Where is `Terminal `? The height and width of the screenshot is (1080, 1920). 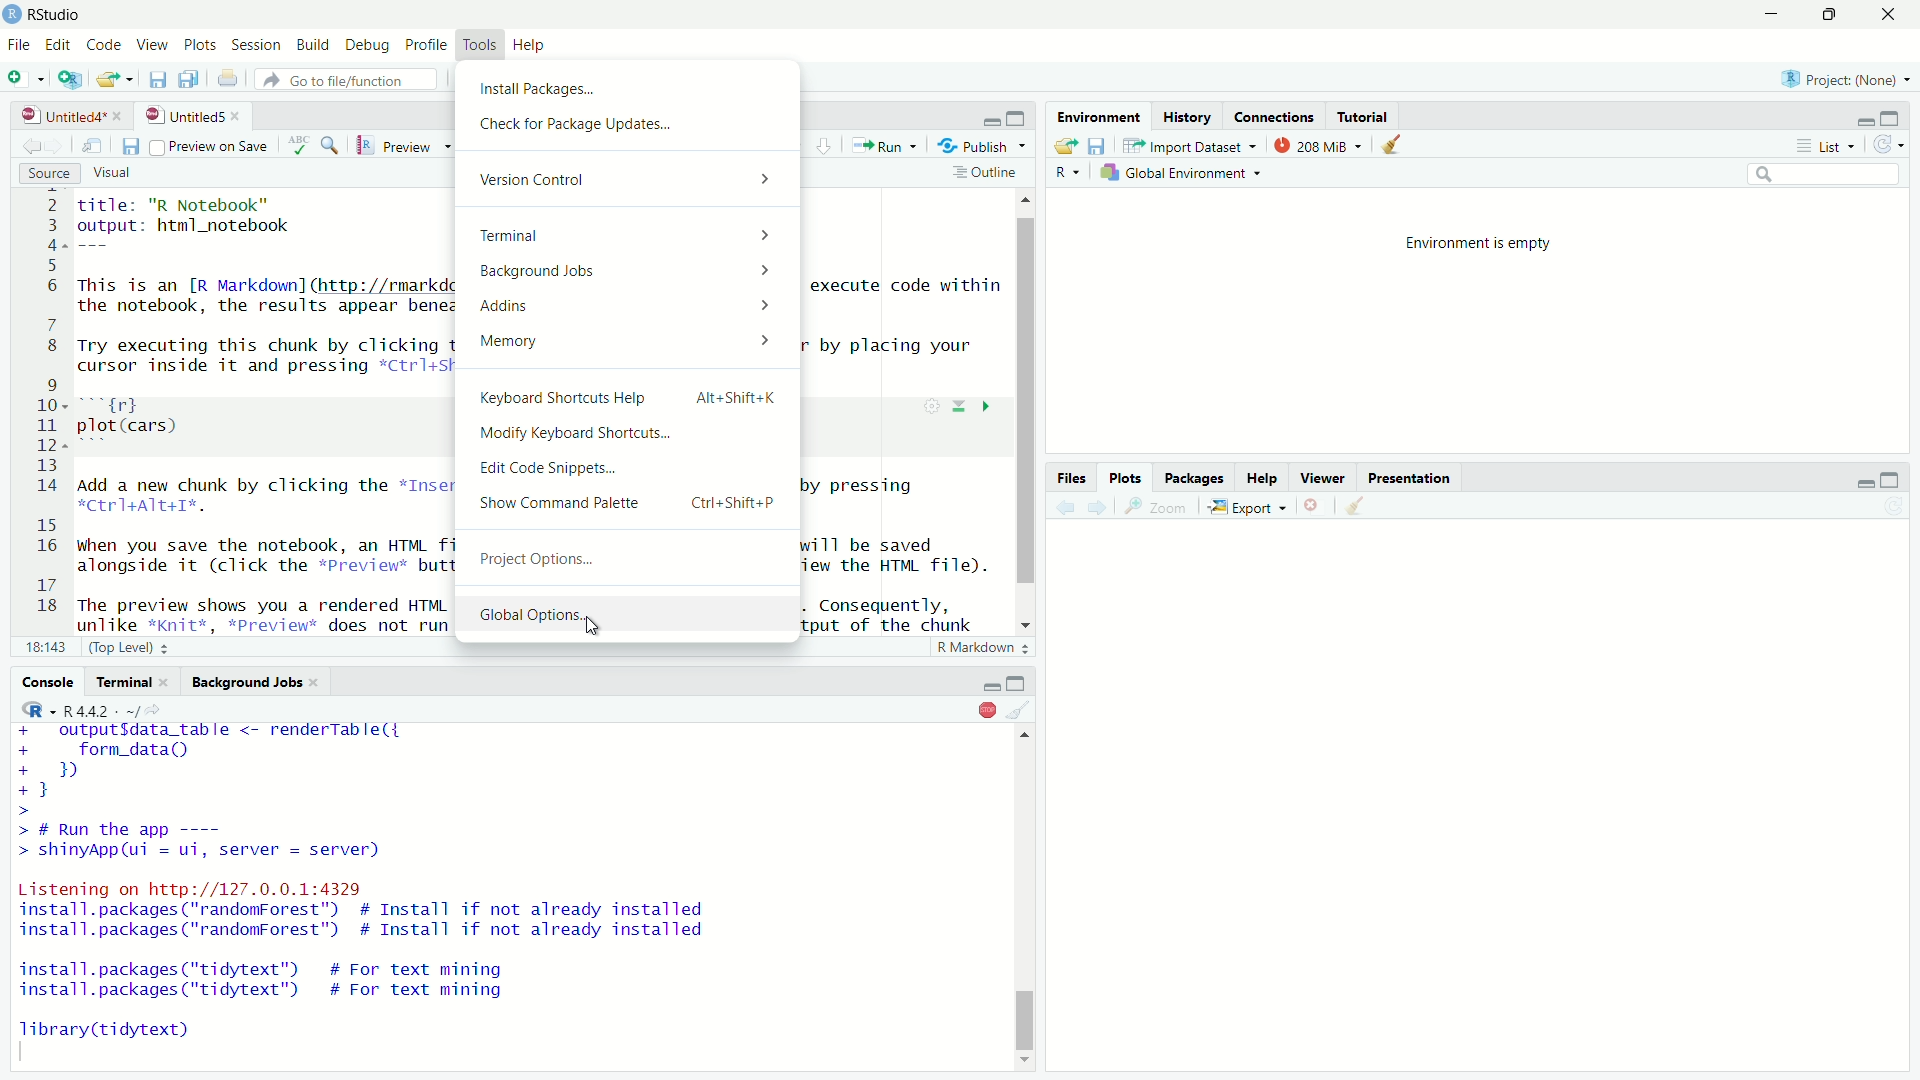 Terminal  is located at coordinates (620, 235).